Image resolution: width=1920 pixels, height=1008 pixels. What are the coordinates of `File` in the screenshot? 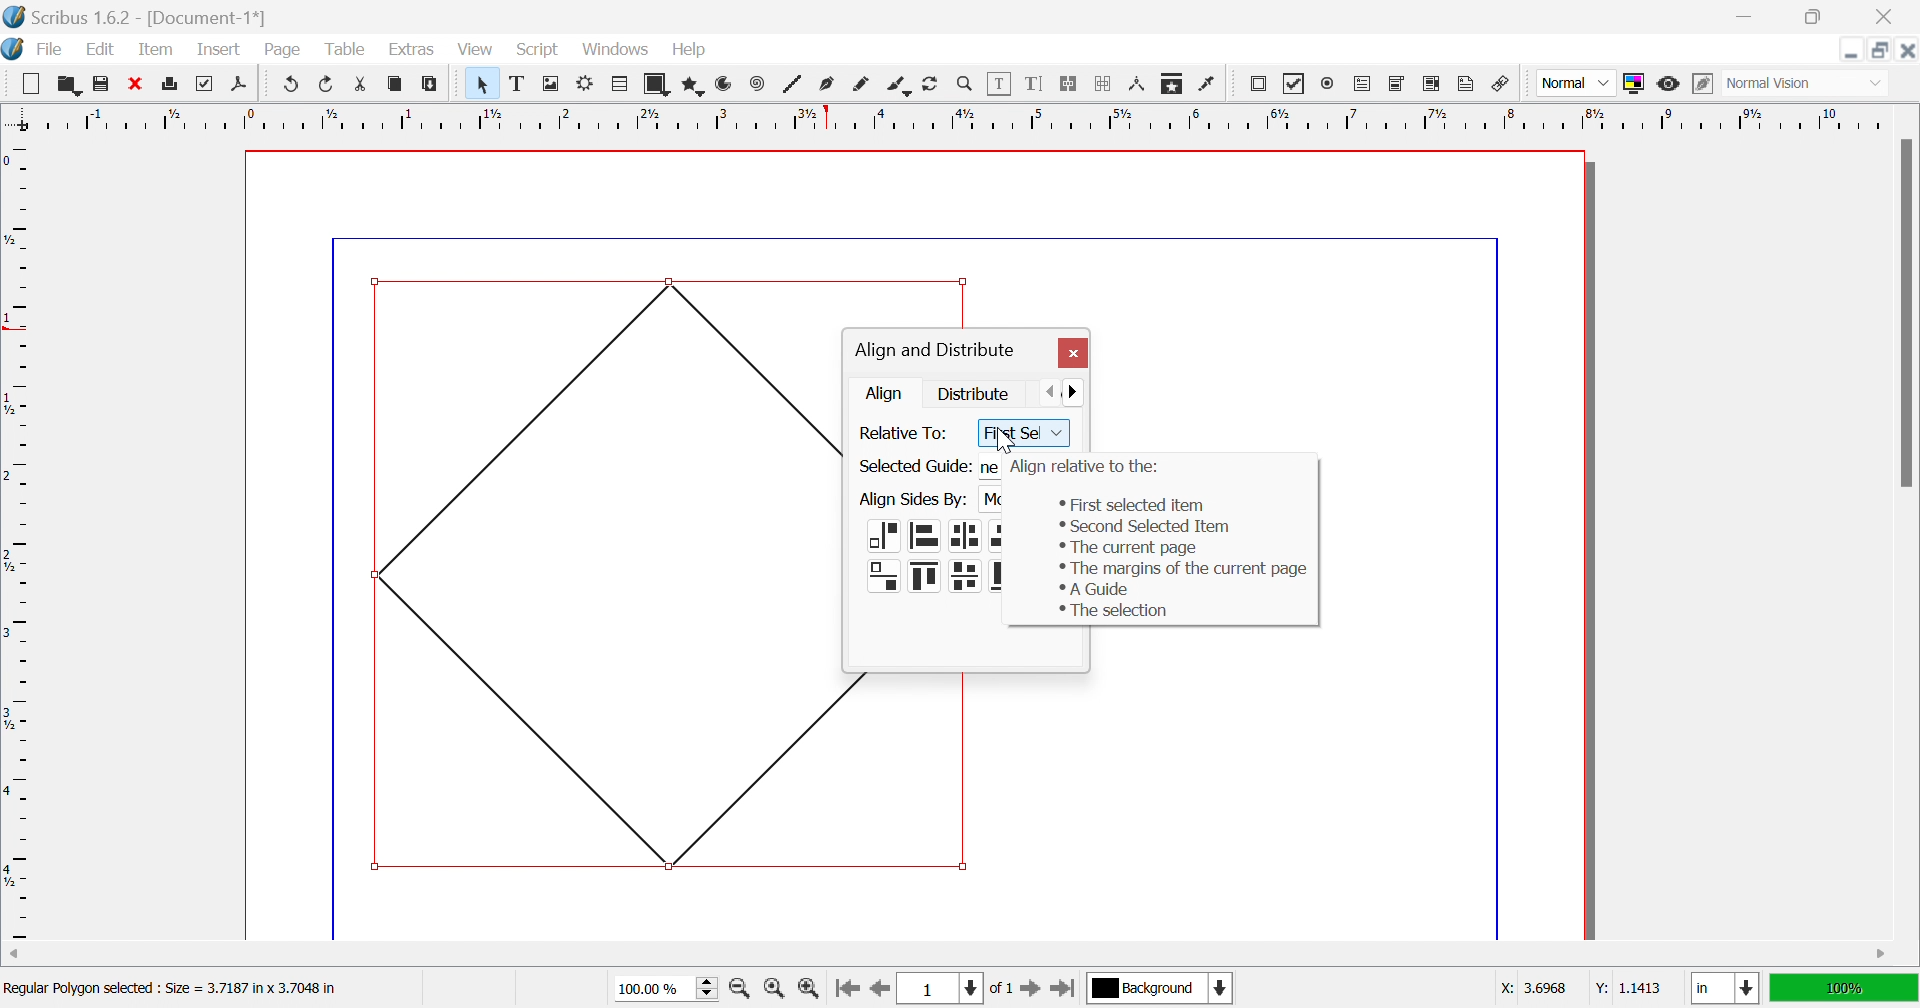 It's located at (51, 51).